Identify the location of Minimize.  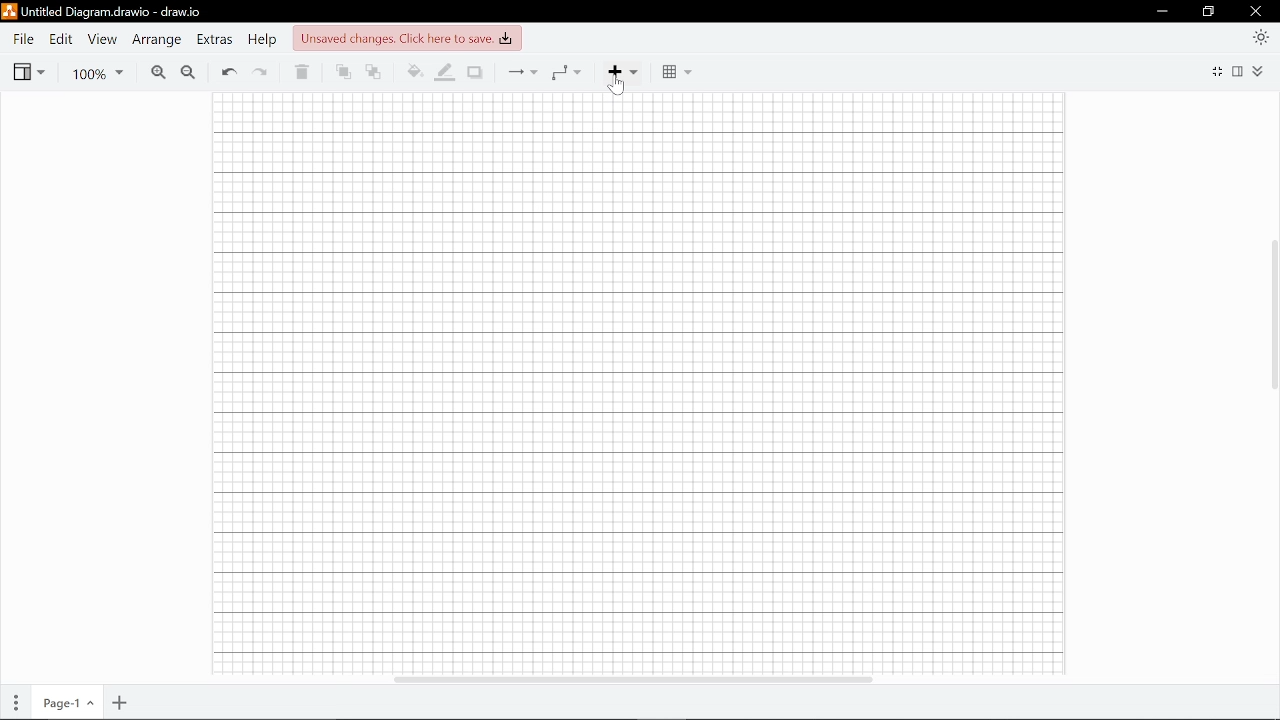
(1162, 12).